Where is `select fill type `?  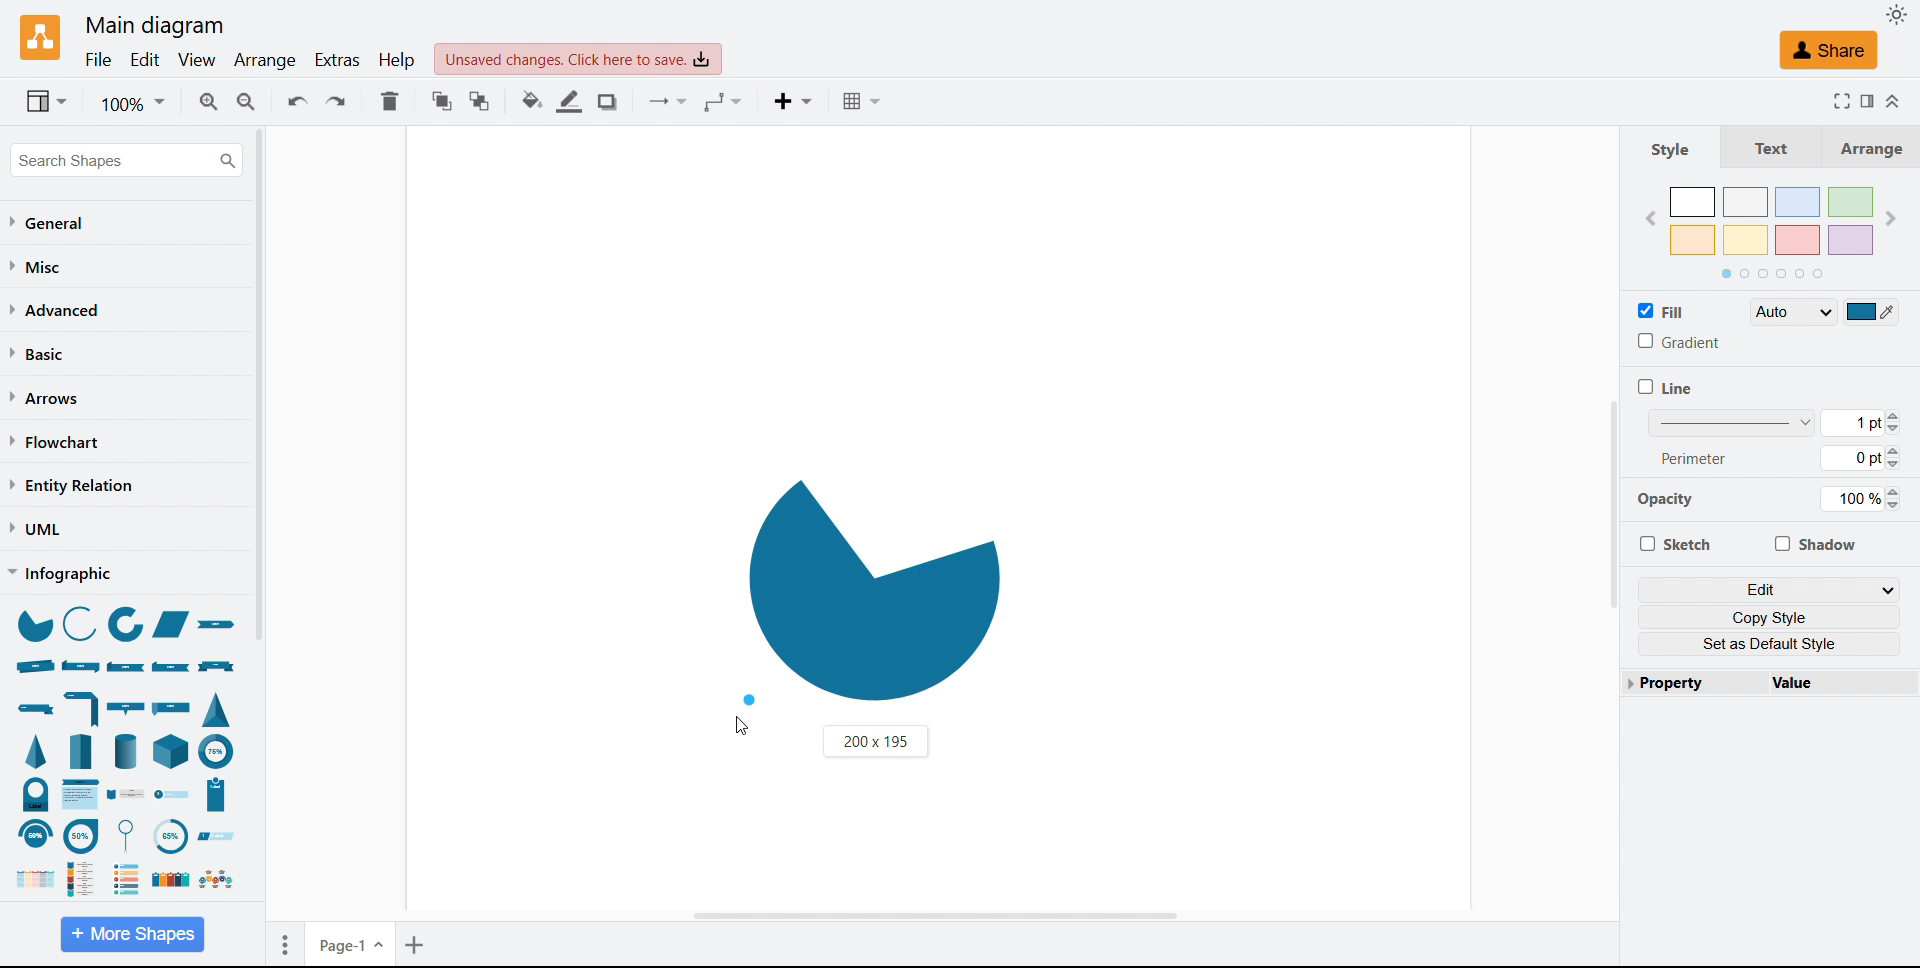
select fill type  is located at coordinates (1793, 311).